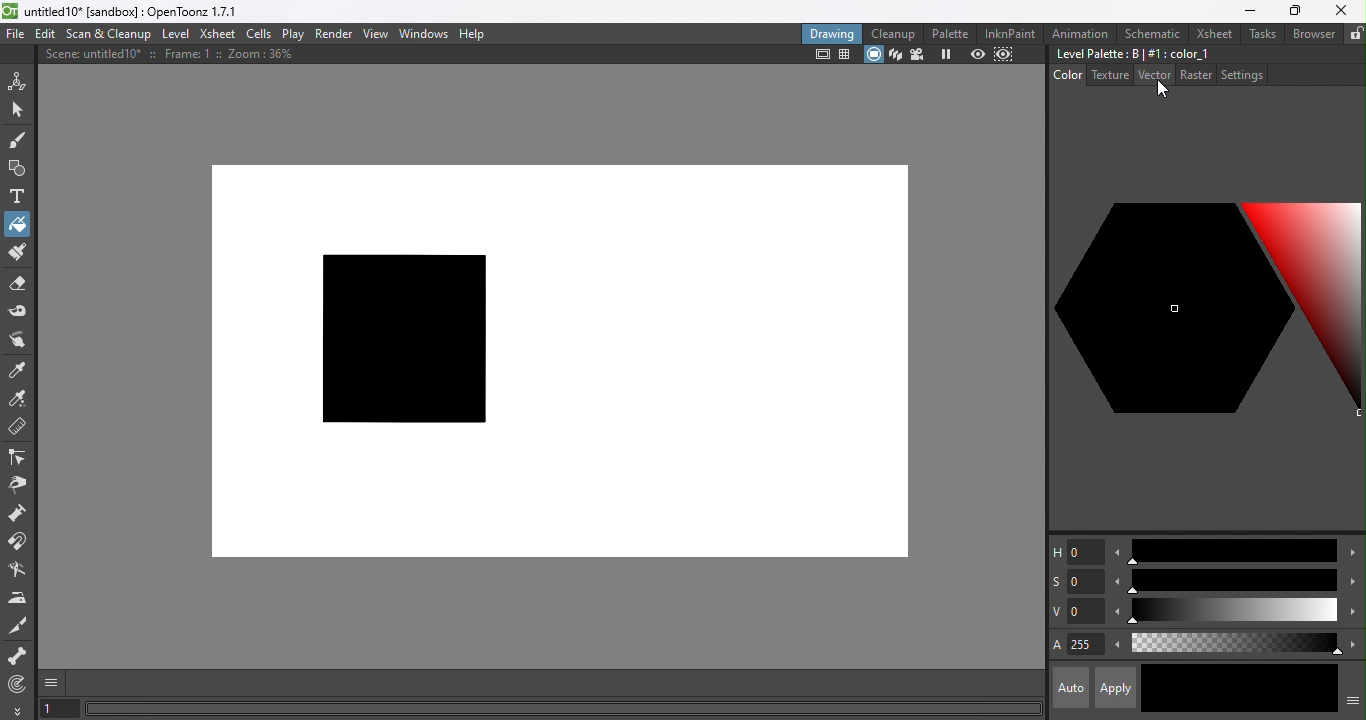  What do you see at coordinates (947, 56) in the screenshot?
I see `Freeze` at bounding box center [947, 56].